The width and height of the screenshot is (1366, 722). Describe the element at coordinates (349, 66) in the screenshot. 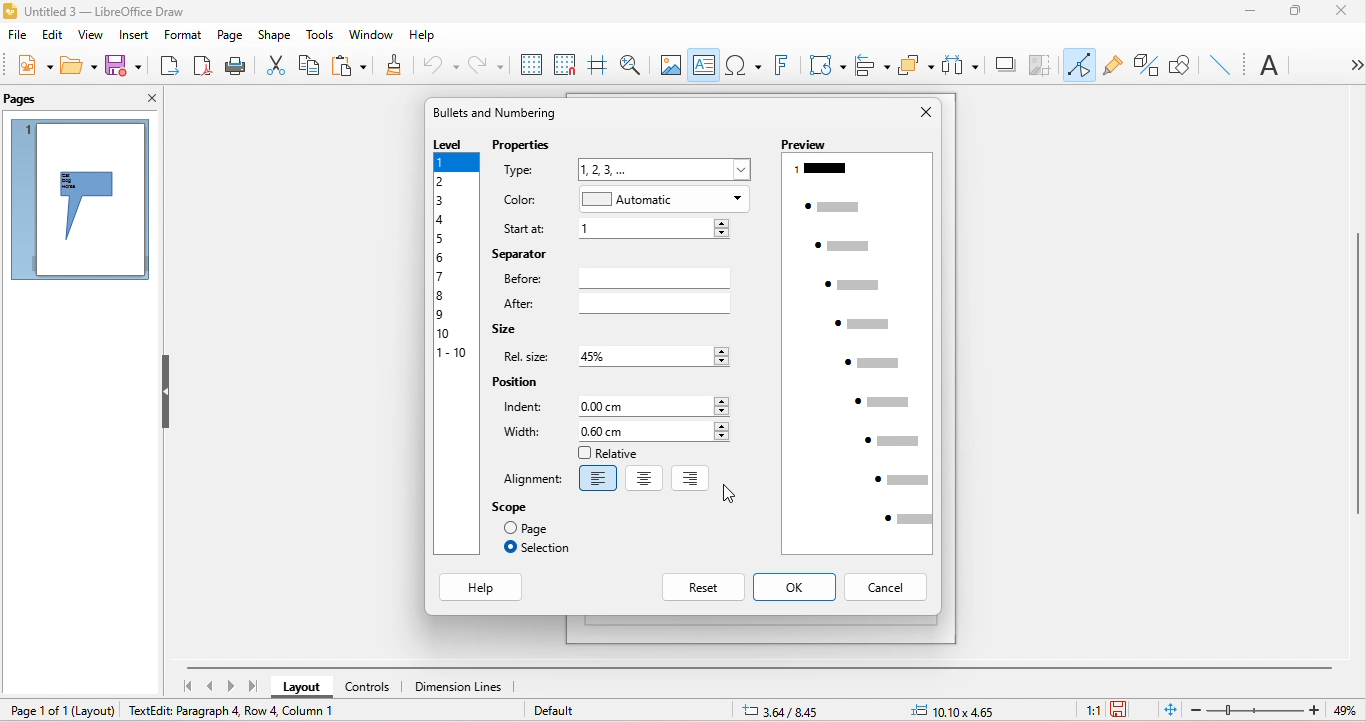

I see `paste` at that location.